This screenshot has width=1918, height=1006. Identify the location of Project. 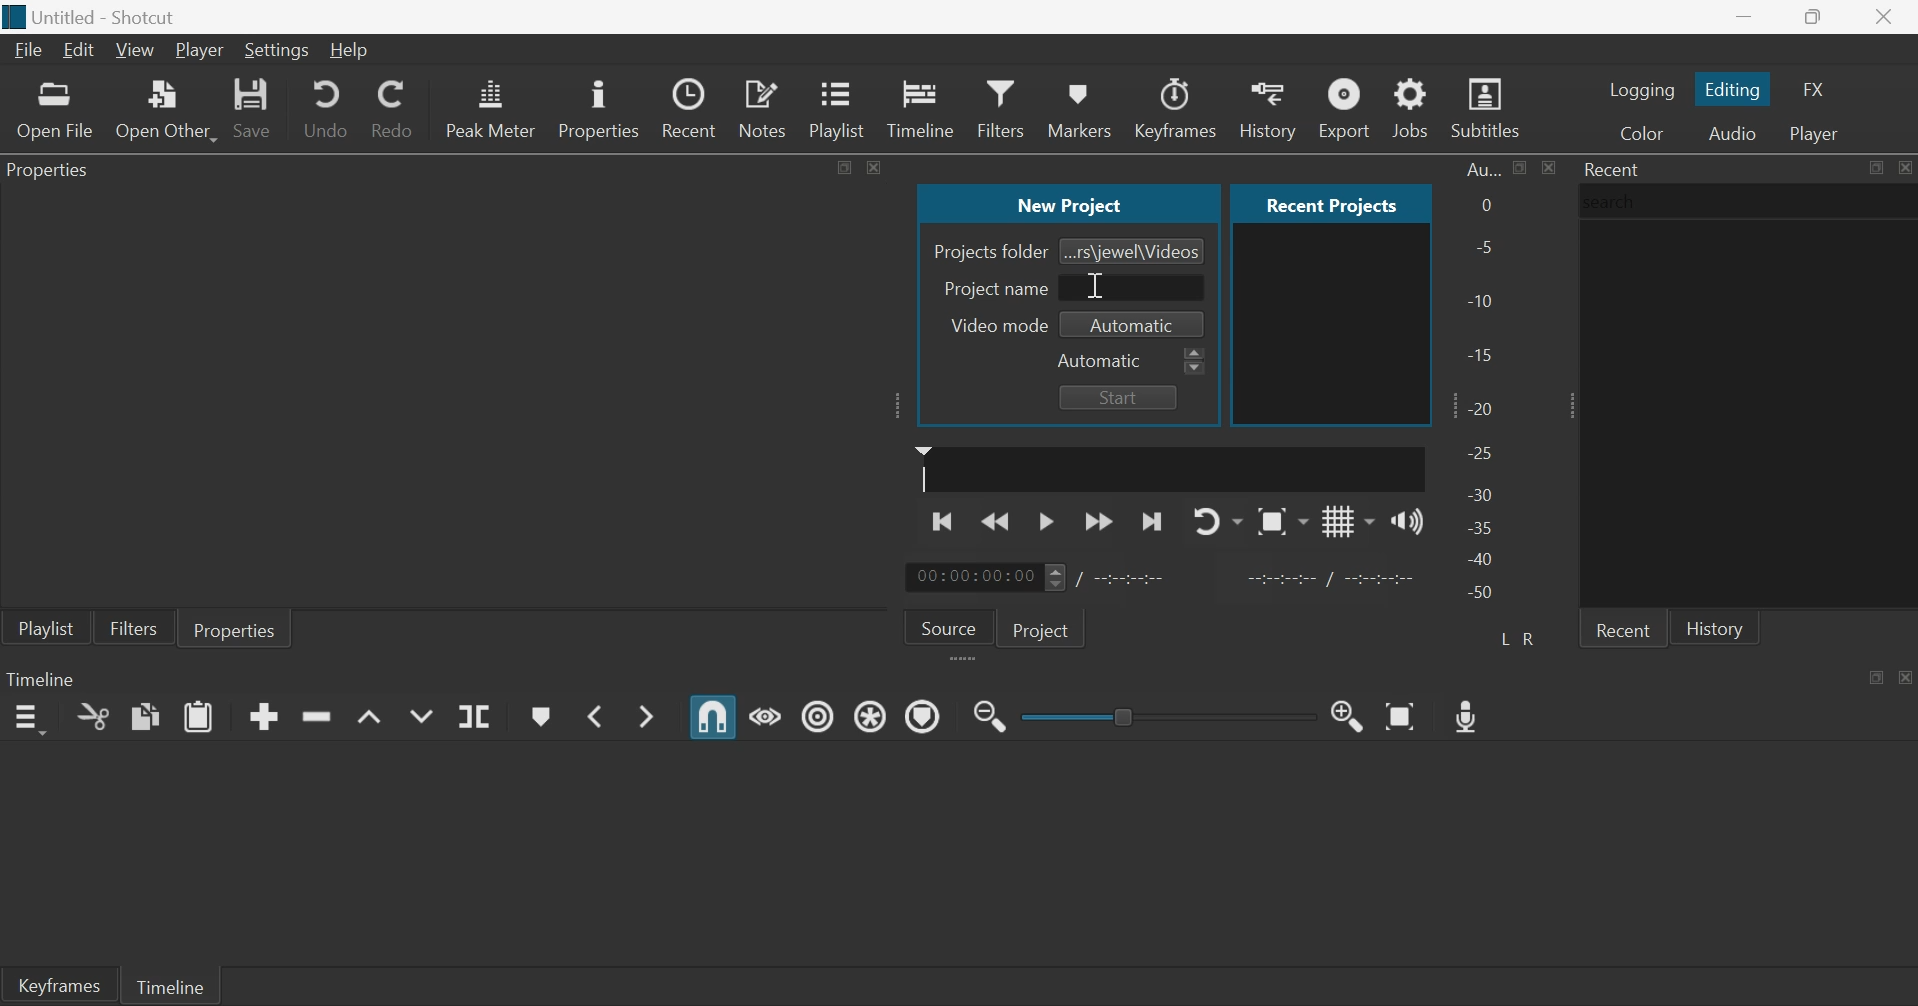
(1044, 628).